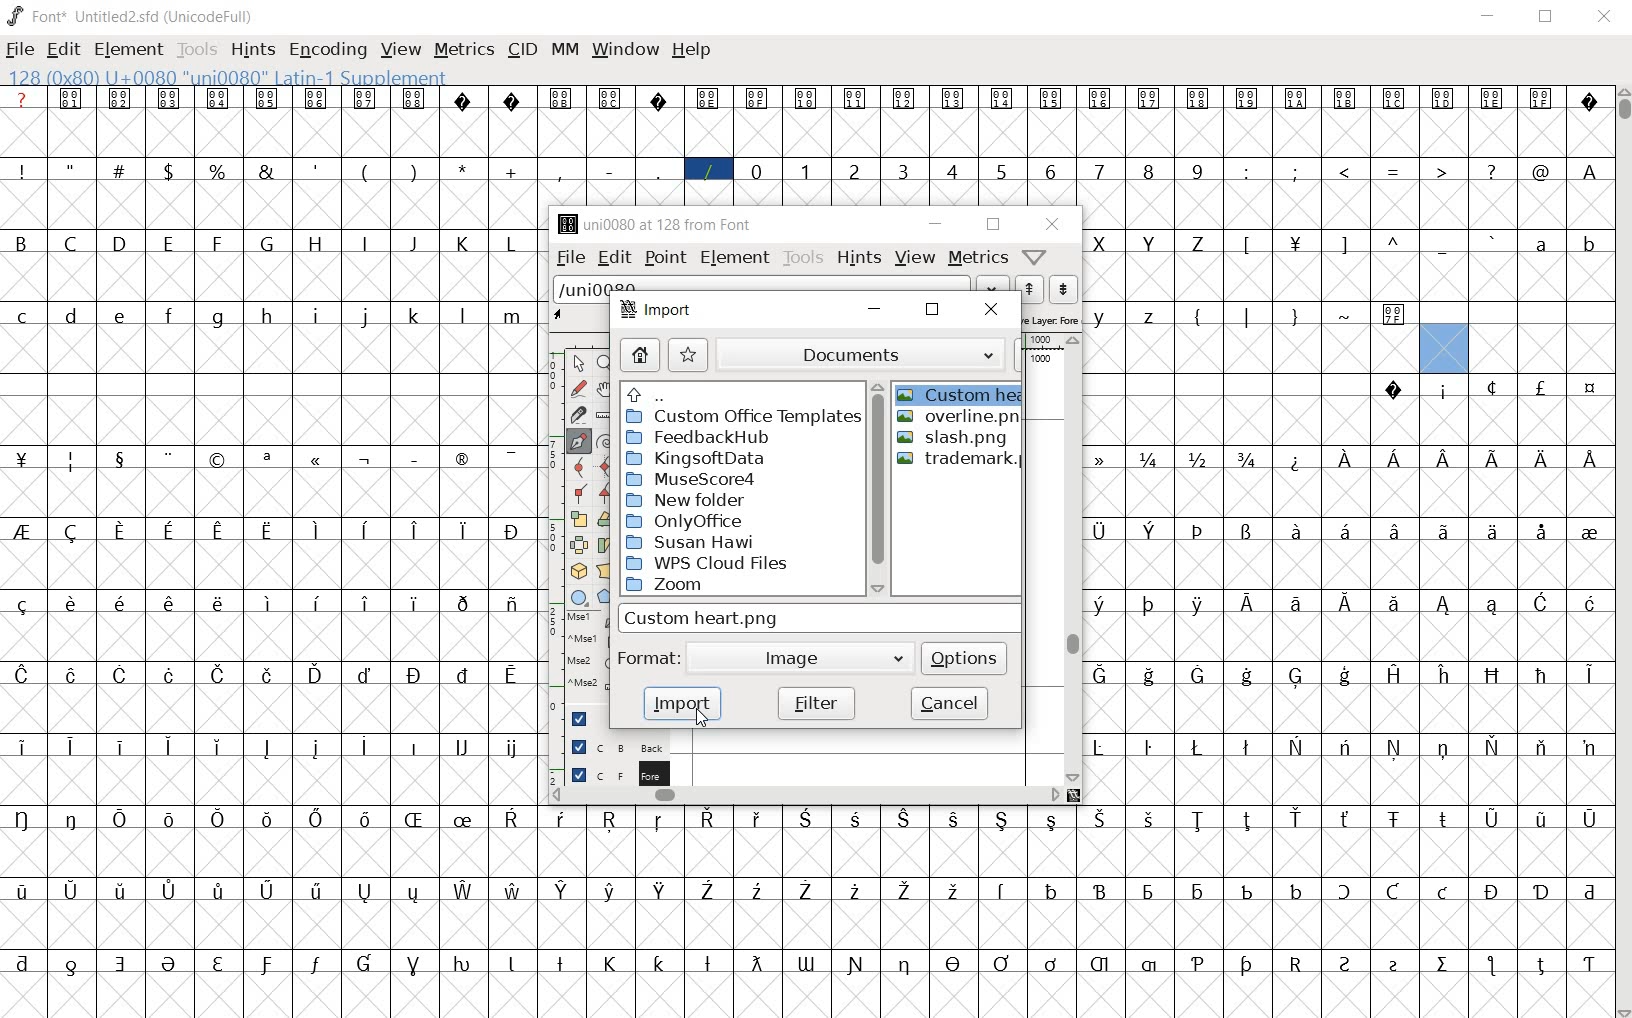 Image resolution: width=1632 pixels, height=1018 pixels. I want to click on resize, so click(1075, 795).